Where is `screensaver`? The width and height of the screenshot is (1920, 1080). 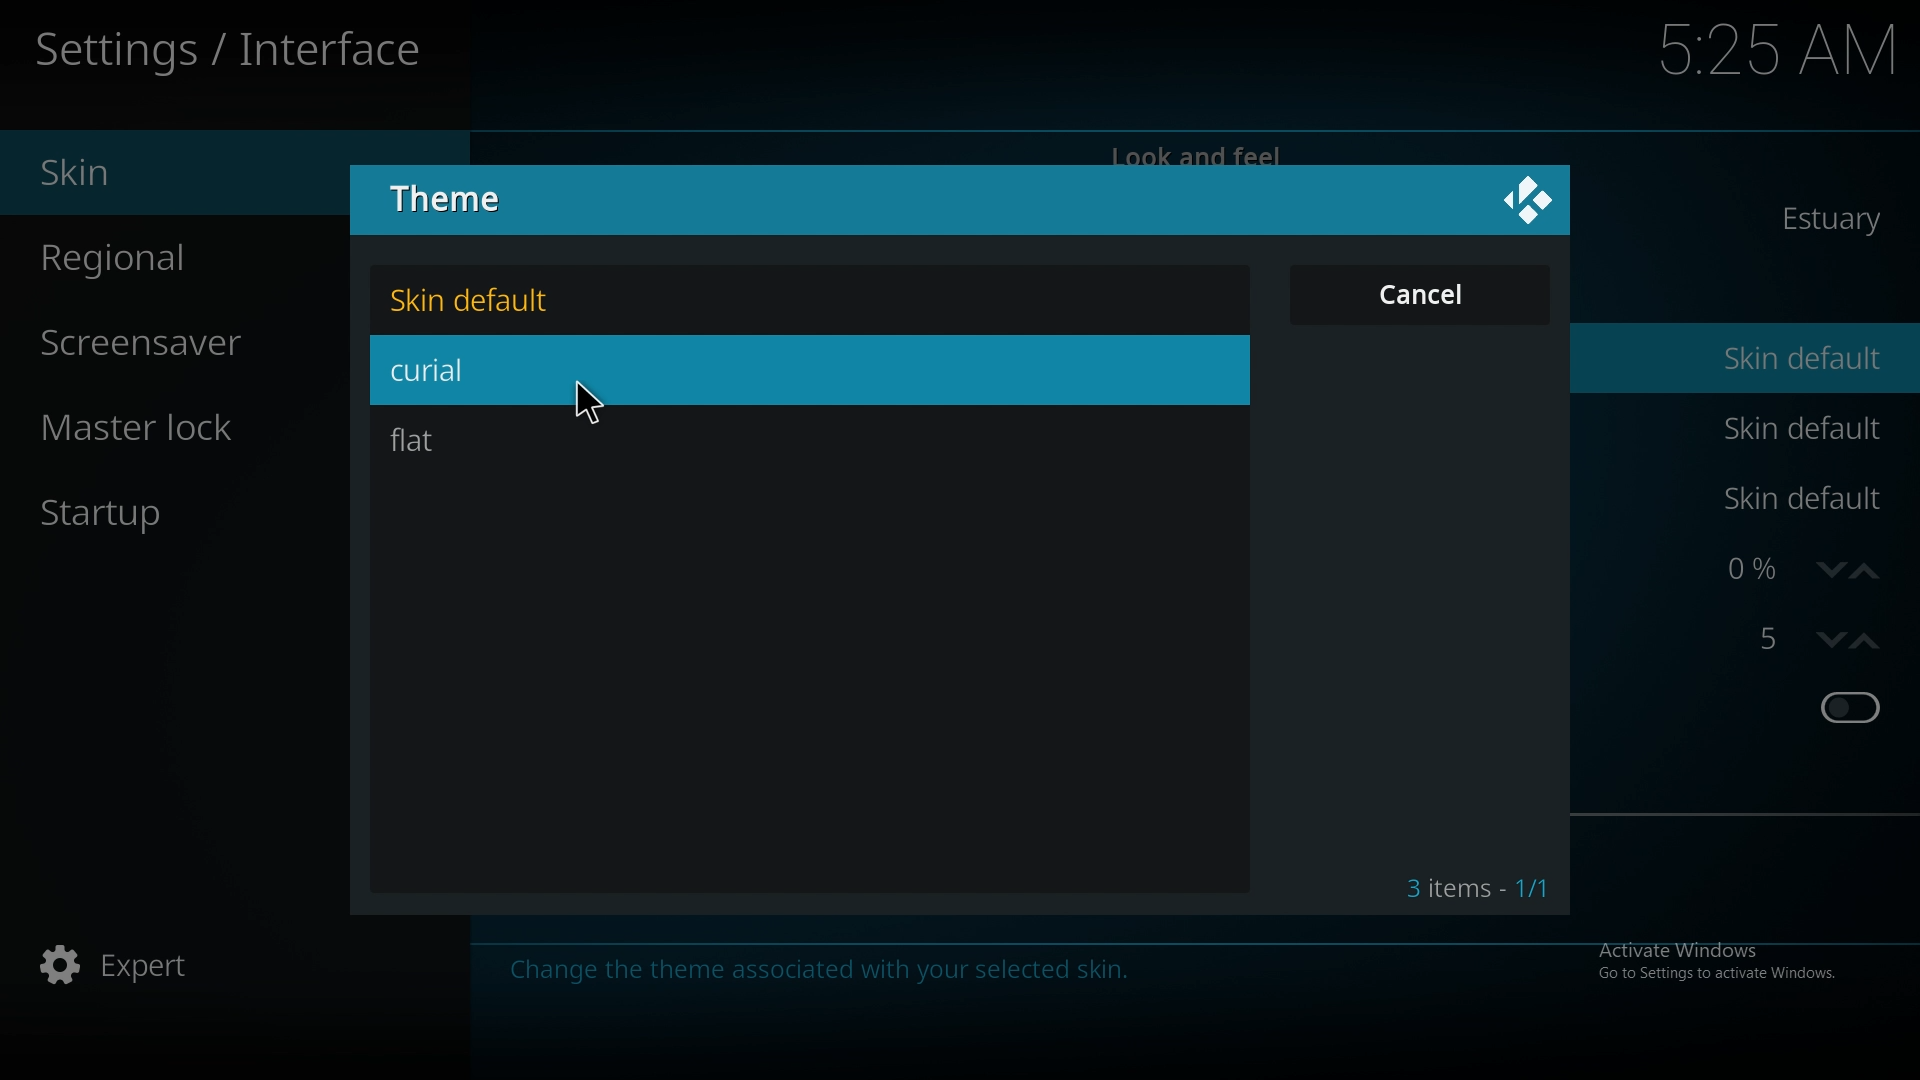 screensaver is located at coordinates (180, 345).